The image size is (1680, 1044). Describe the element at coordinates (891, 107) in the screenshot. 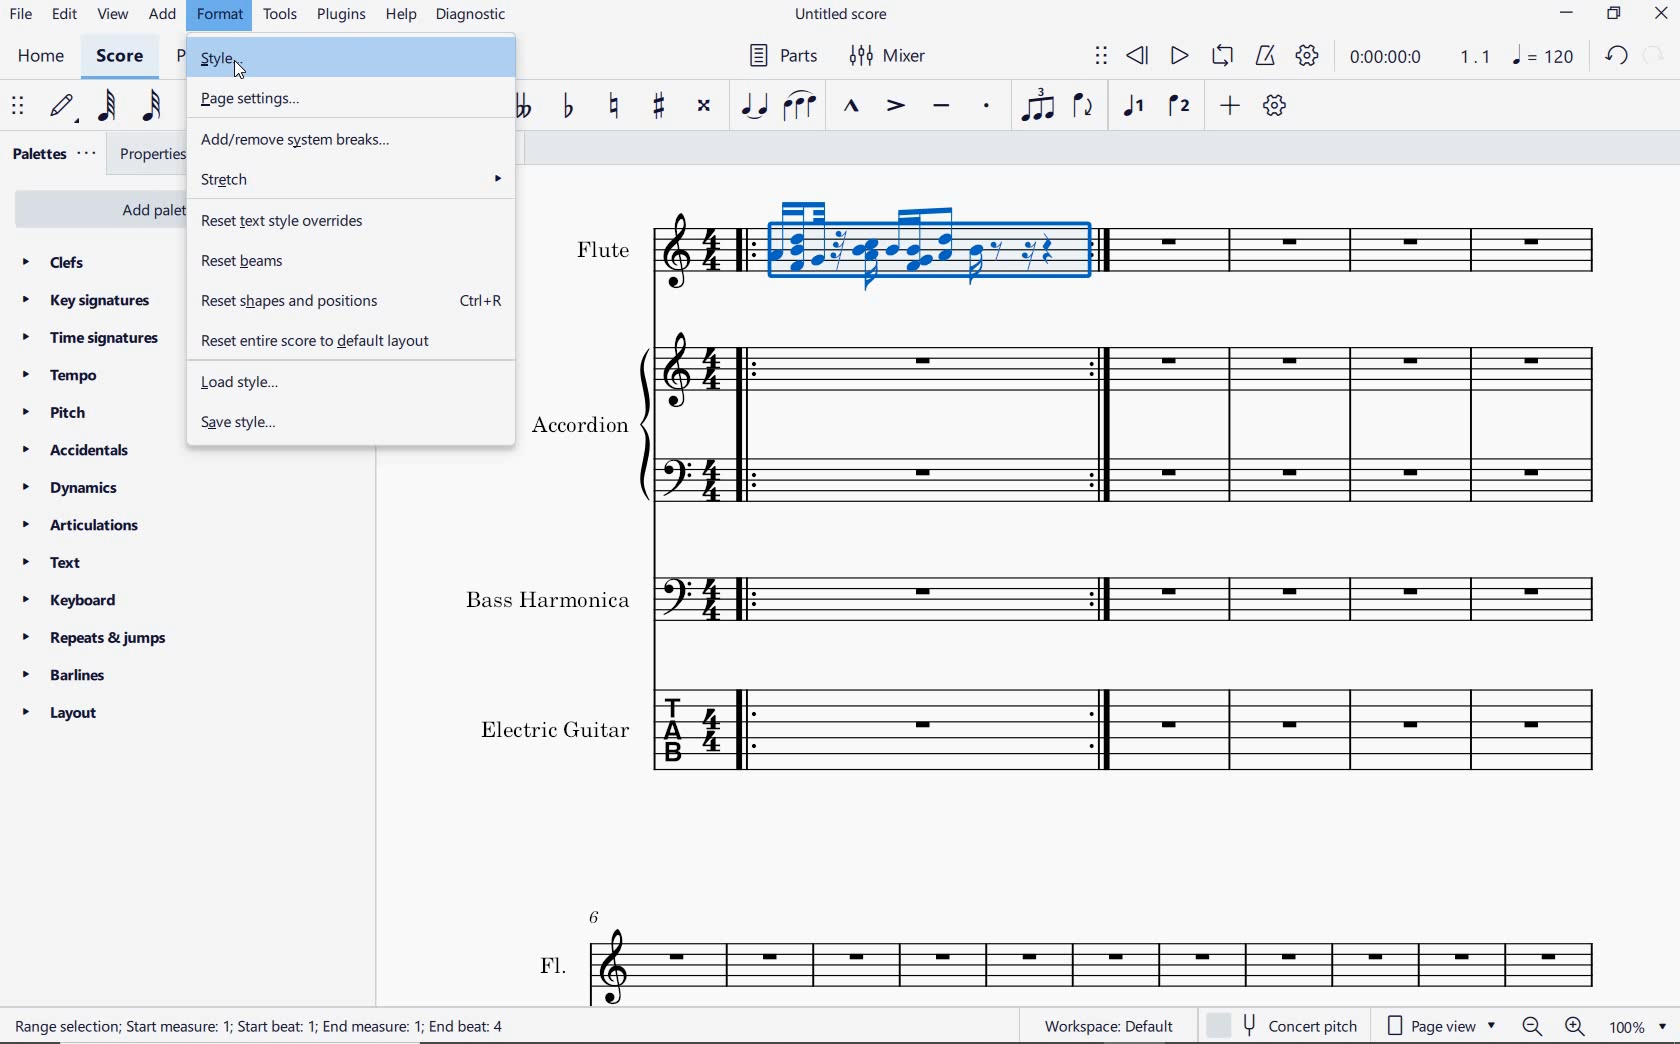

I see `accent` at that location.